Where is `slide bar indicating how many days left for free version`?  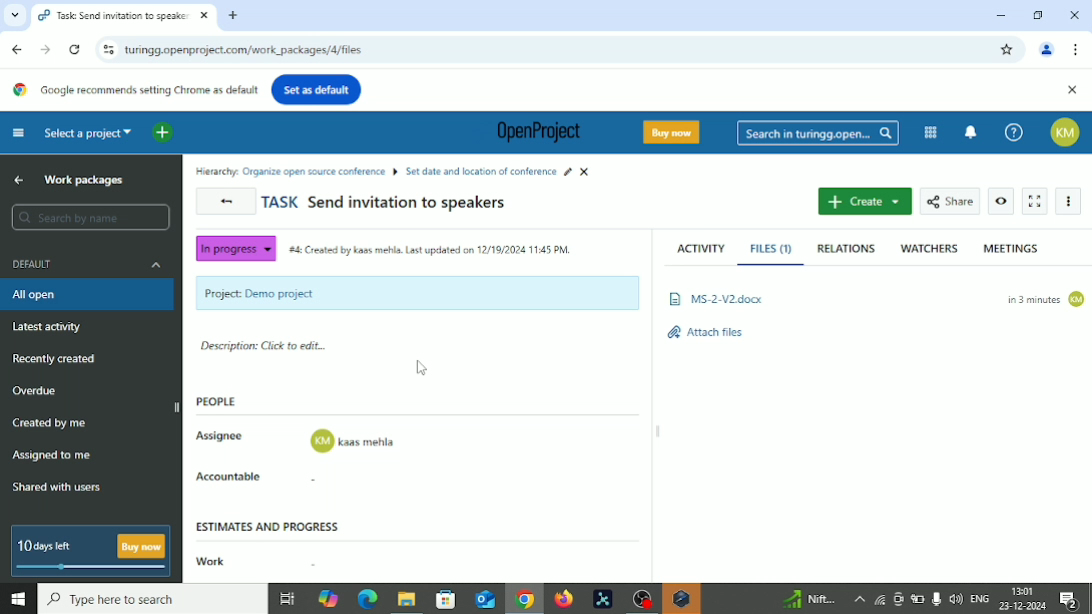 slide bar indicating how many days left for free version is located at coordinates (94, 569).